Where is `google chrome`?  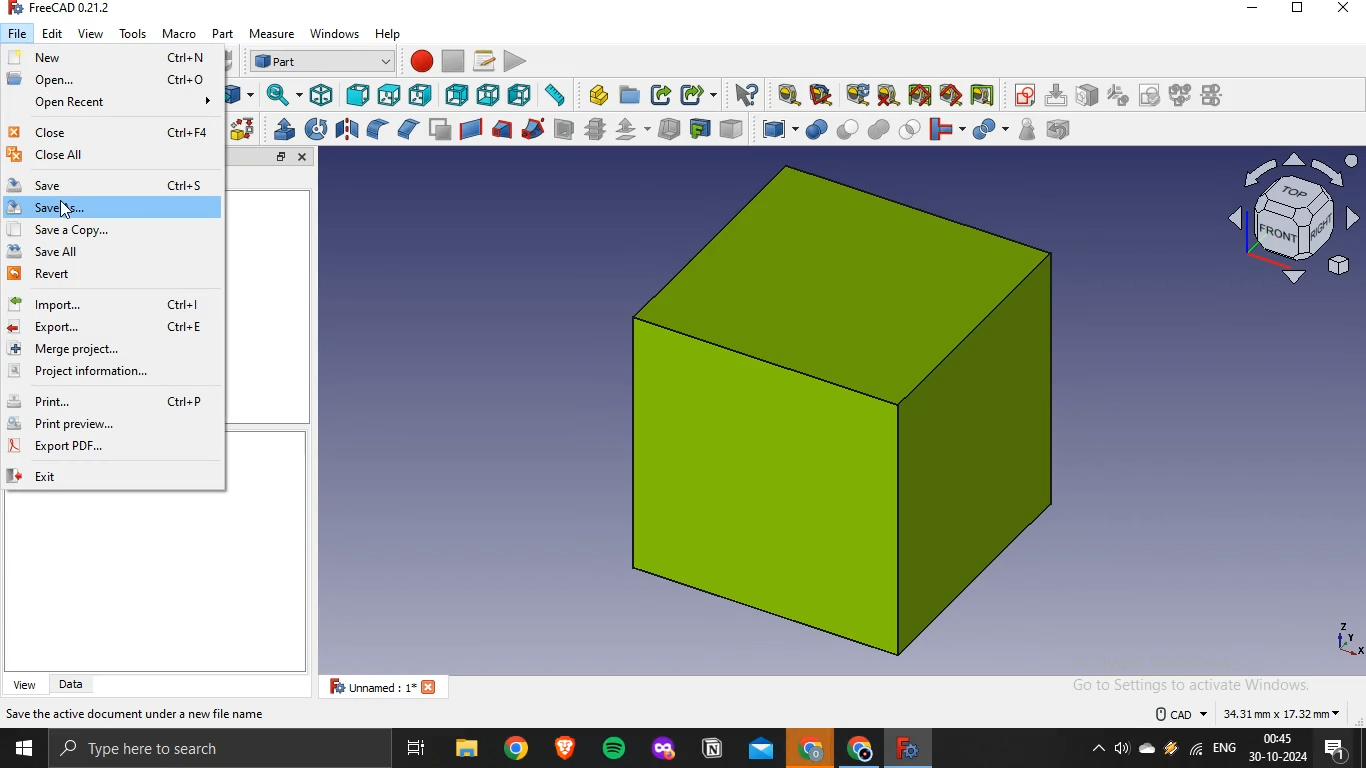
google chrome is located at coordinates (859, 749).